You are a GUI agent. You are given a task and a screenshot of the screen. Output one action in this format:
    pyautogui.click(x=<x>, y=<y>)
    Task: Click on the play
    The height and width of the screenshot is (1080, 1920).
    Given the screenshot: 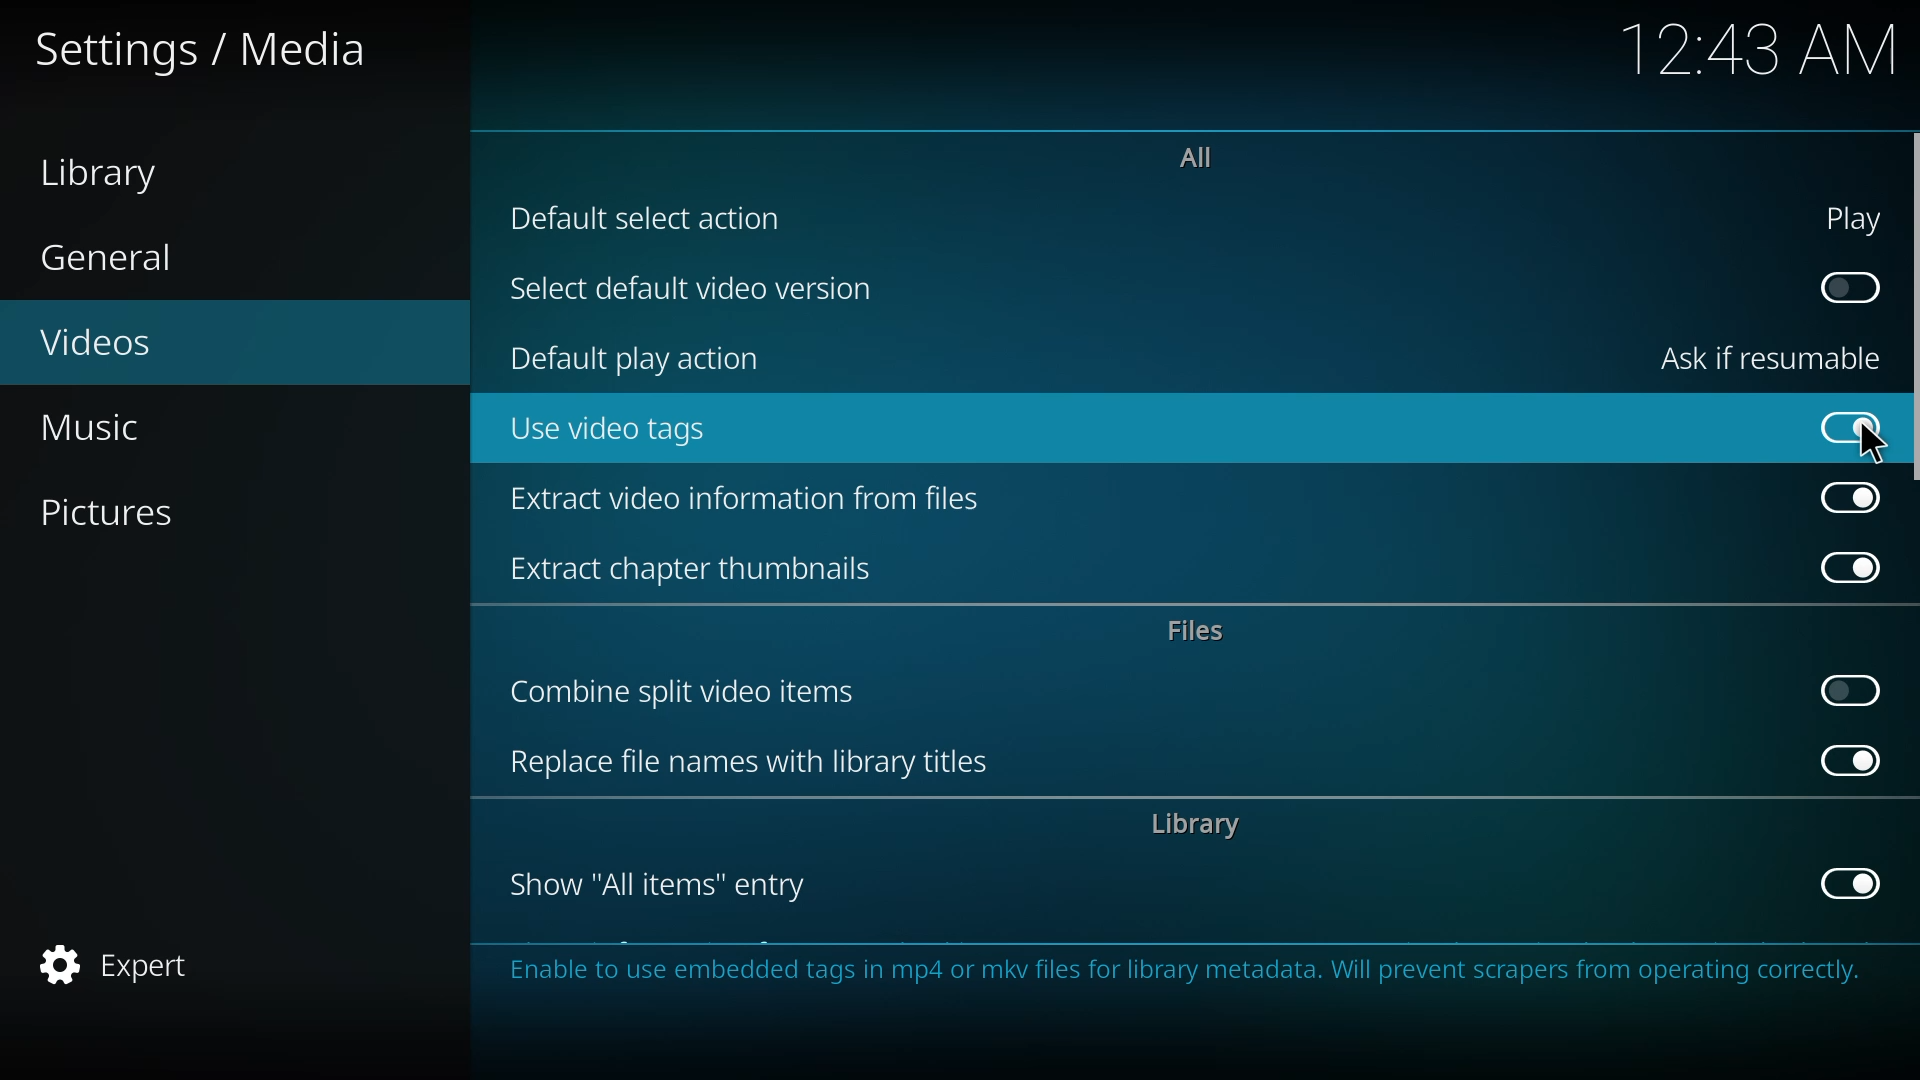 What is the action you would take?
    pyautogui.click(x=1856, y=218)
    